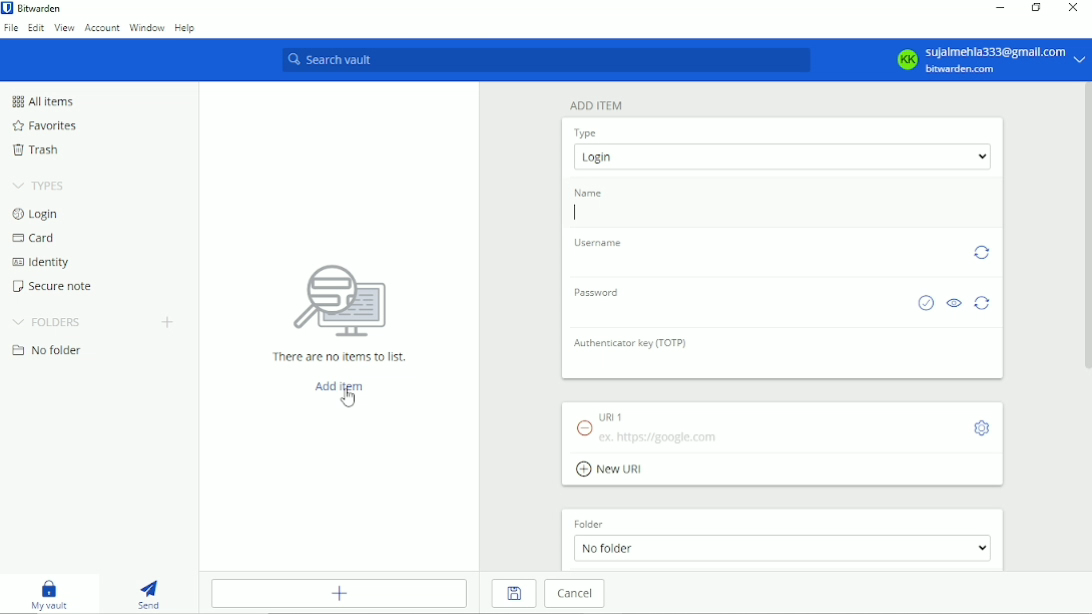  I want to click on Save, so click(515, 594).